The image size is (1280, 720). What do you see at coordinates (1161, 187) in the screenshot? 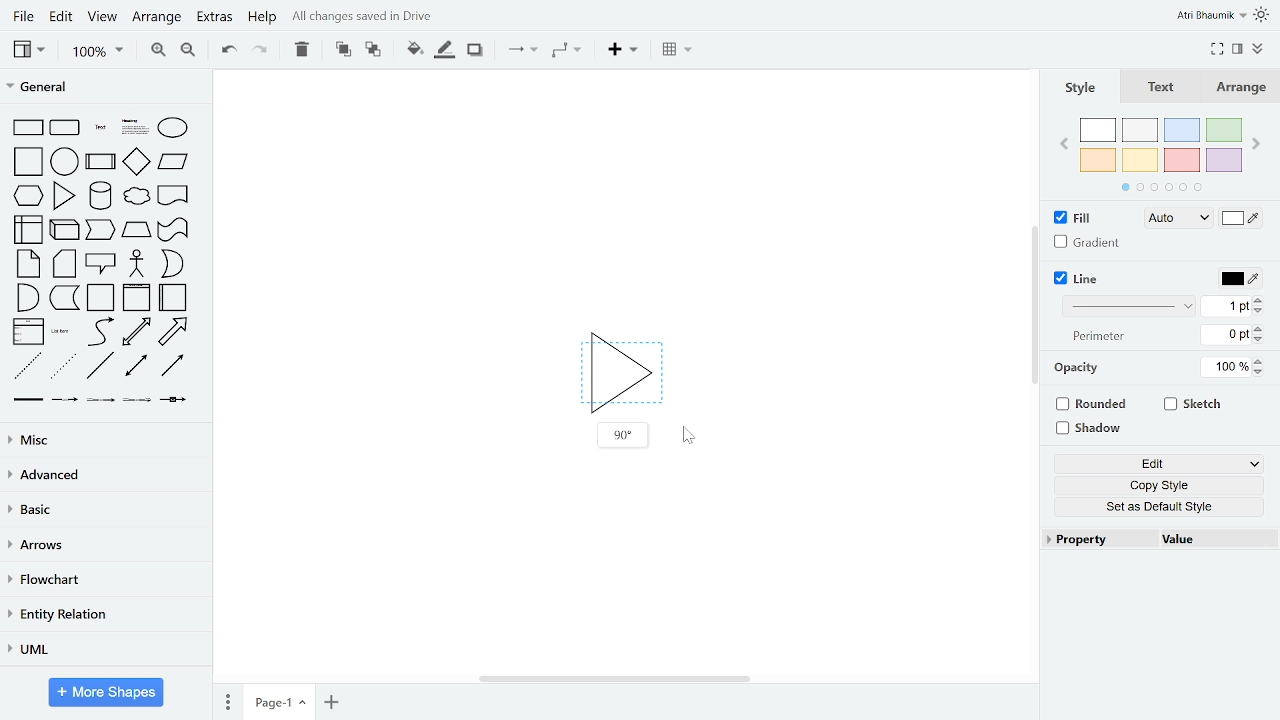
I see `pages in color` at bounding box center [1161, 187].